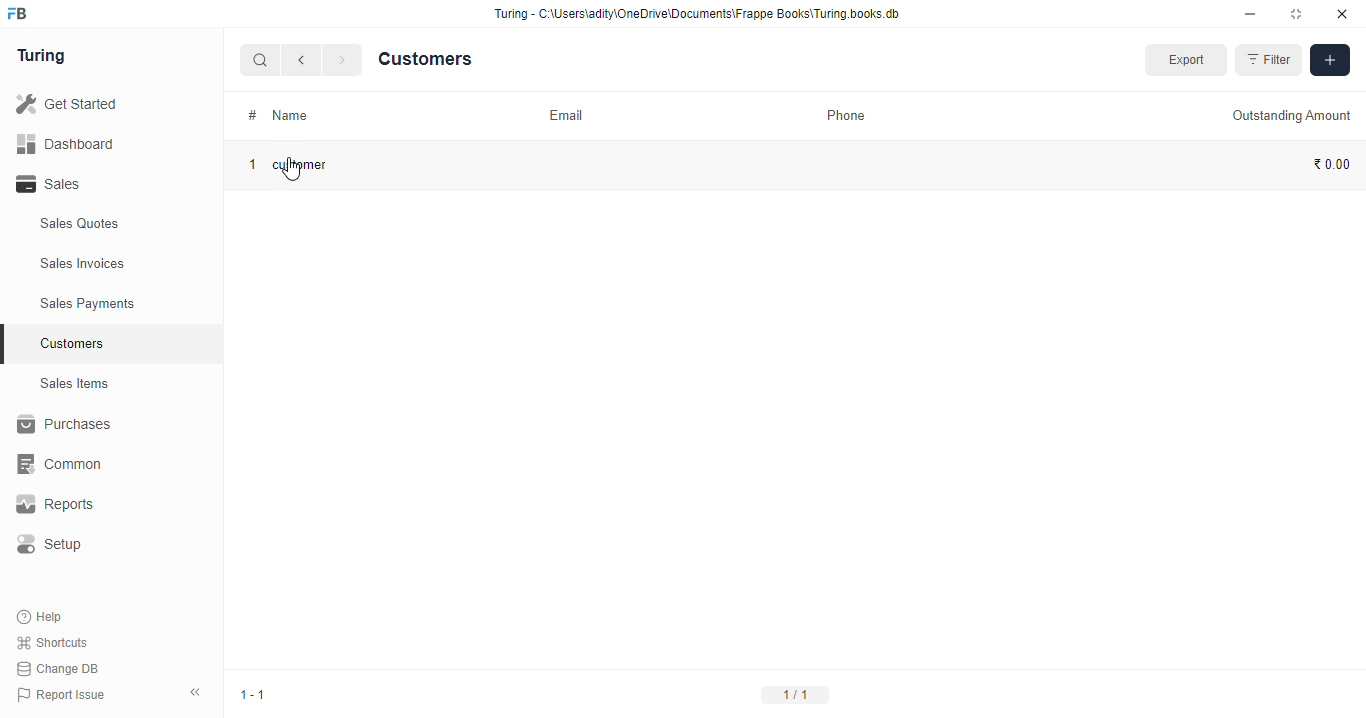 The width and height of the screenshot is (1366, 718). Describe the element at coordinates (1192, 61) in the screenshot. I see `Export` at that location.